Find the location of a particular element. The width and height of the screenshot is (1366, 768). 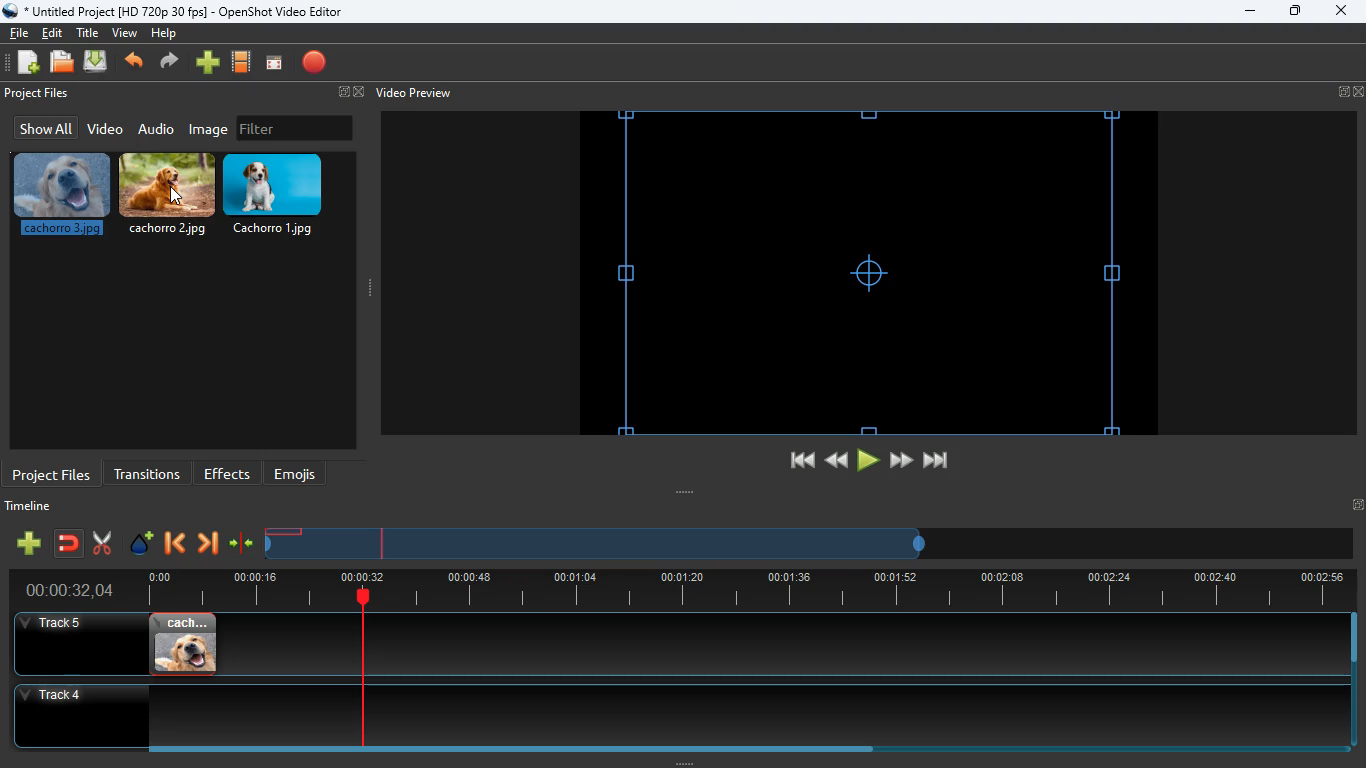

transitions is located at coordinates (147, 472).